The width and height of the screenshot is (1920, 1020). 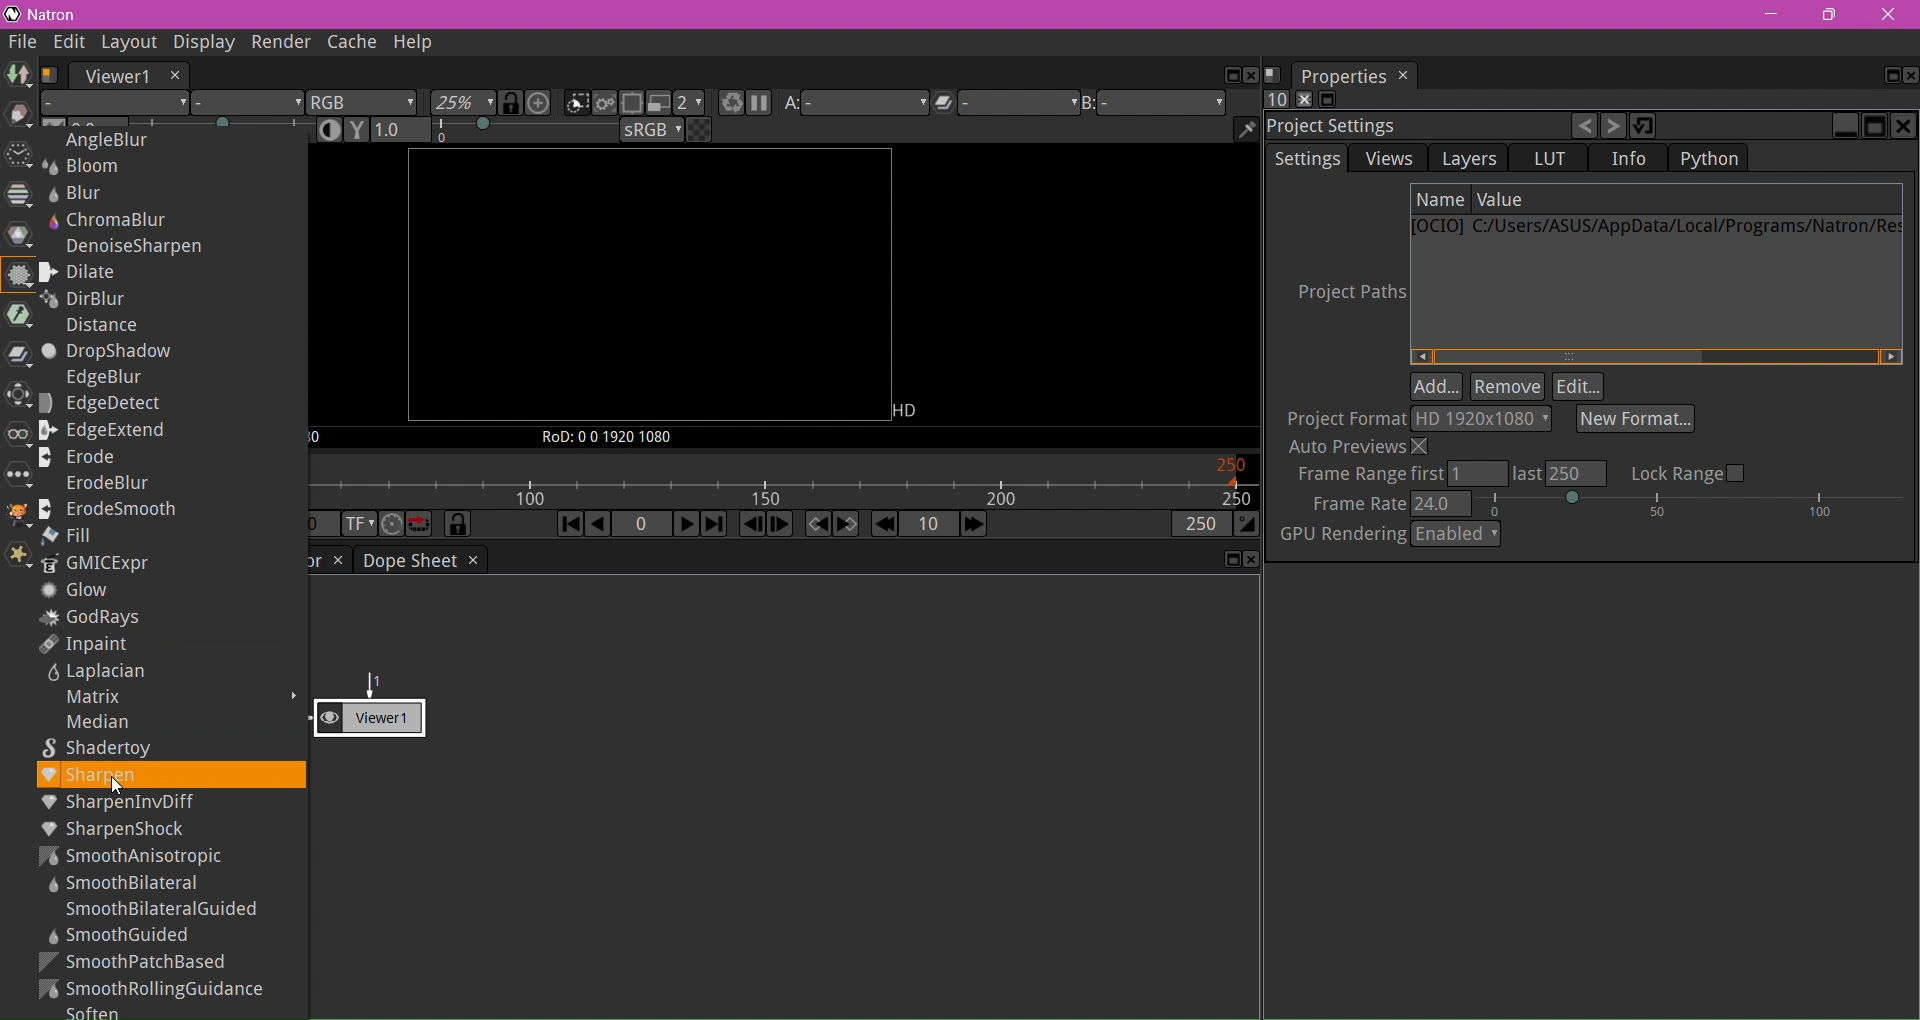 What do you see at coordinates (782, 482) in the screenshot?
I see `The playback frame` at bounding box center [782, 482].